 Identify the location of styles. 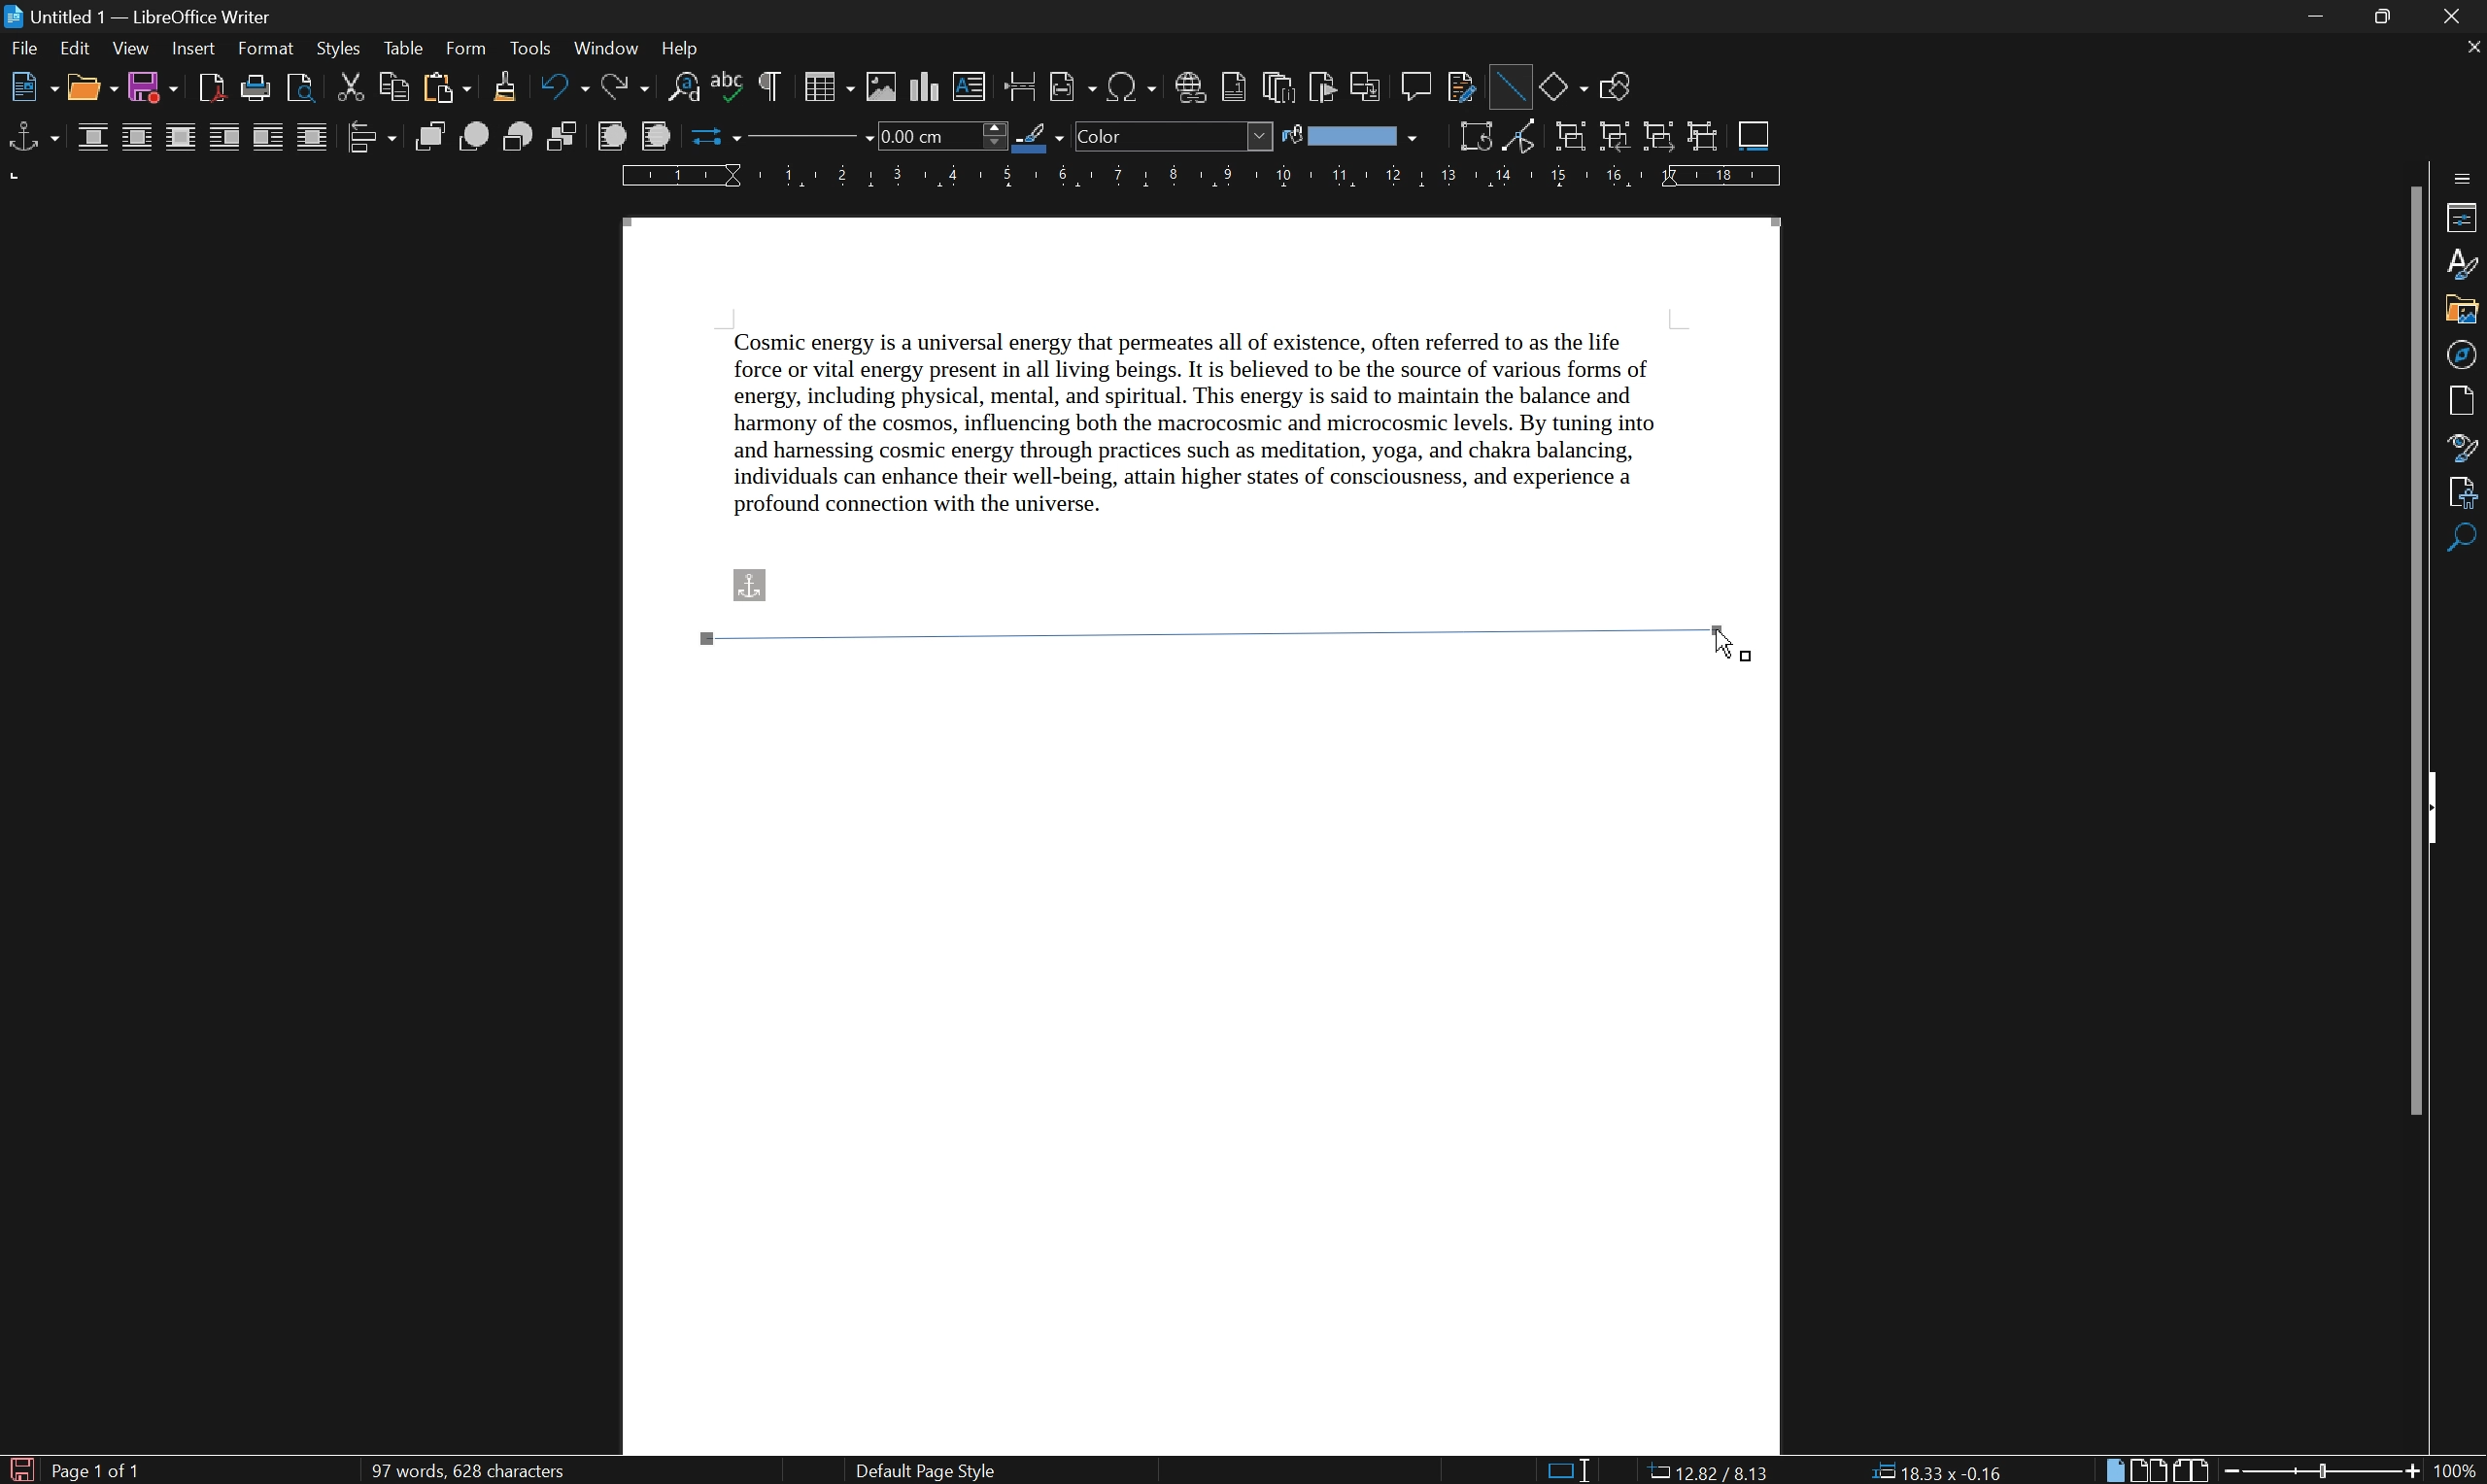
(337, 47).